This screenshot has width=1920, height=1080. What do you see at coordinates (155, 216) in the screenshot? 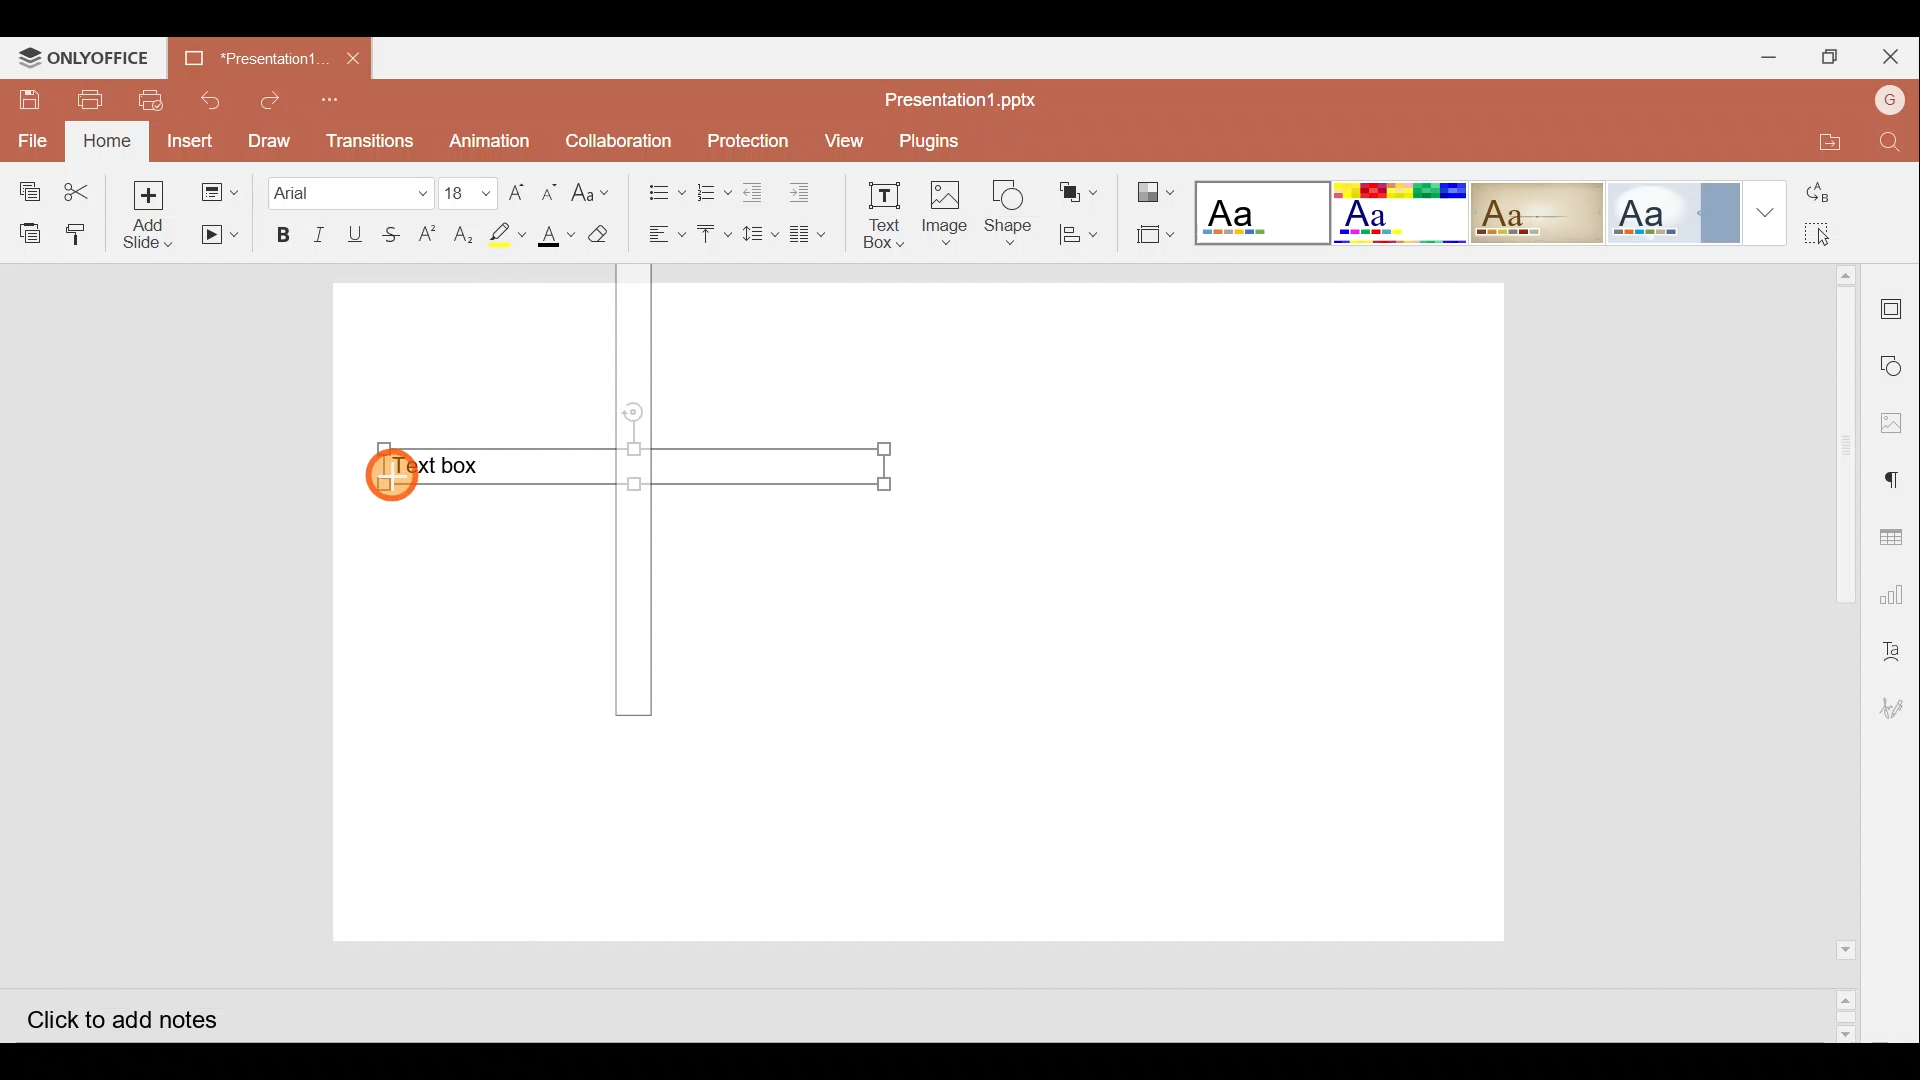
I see `Add slide` at bounding box center [155, 216].